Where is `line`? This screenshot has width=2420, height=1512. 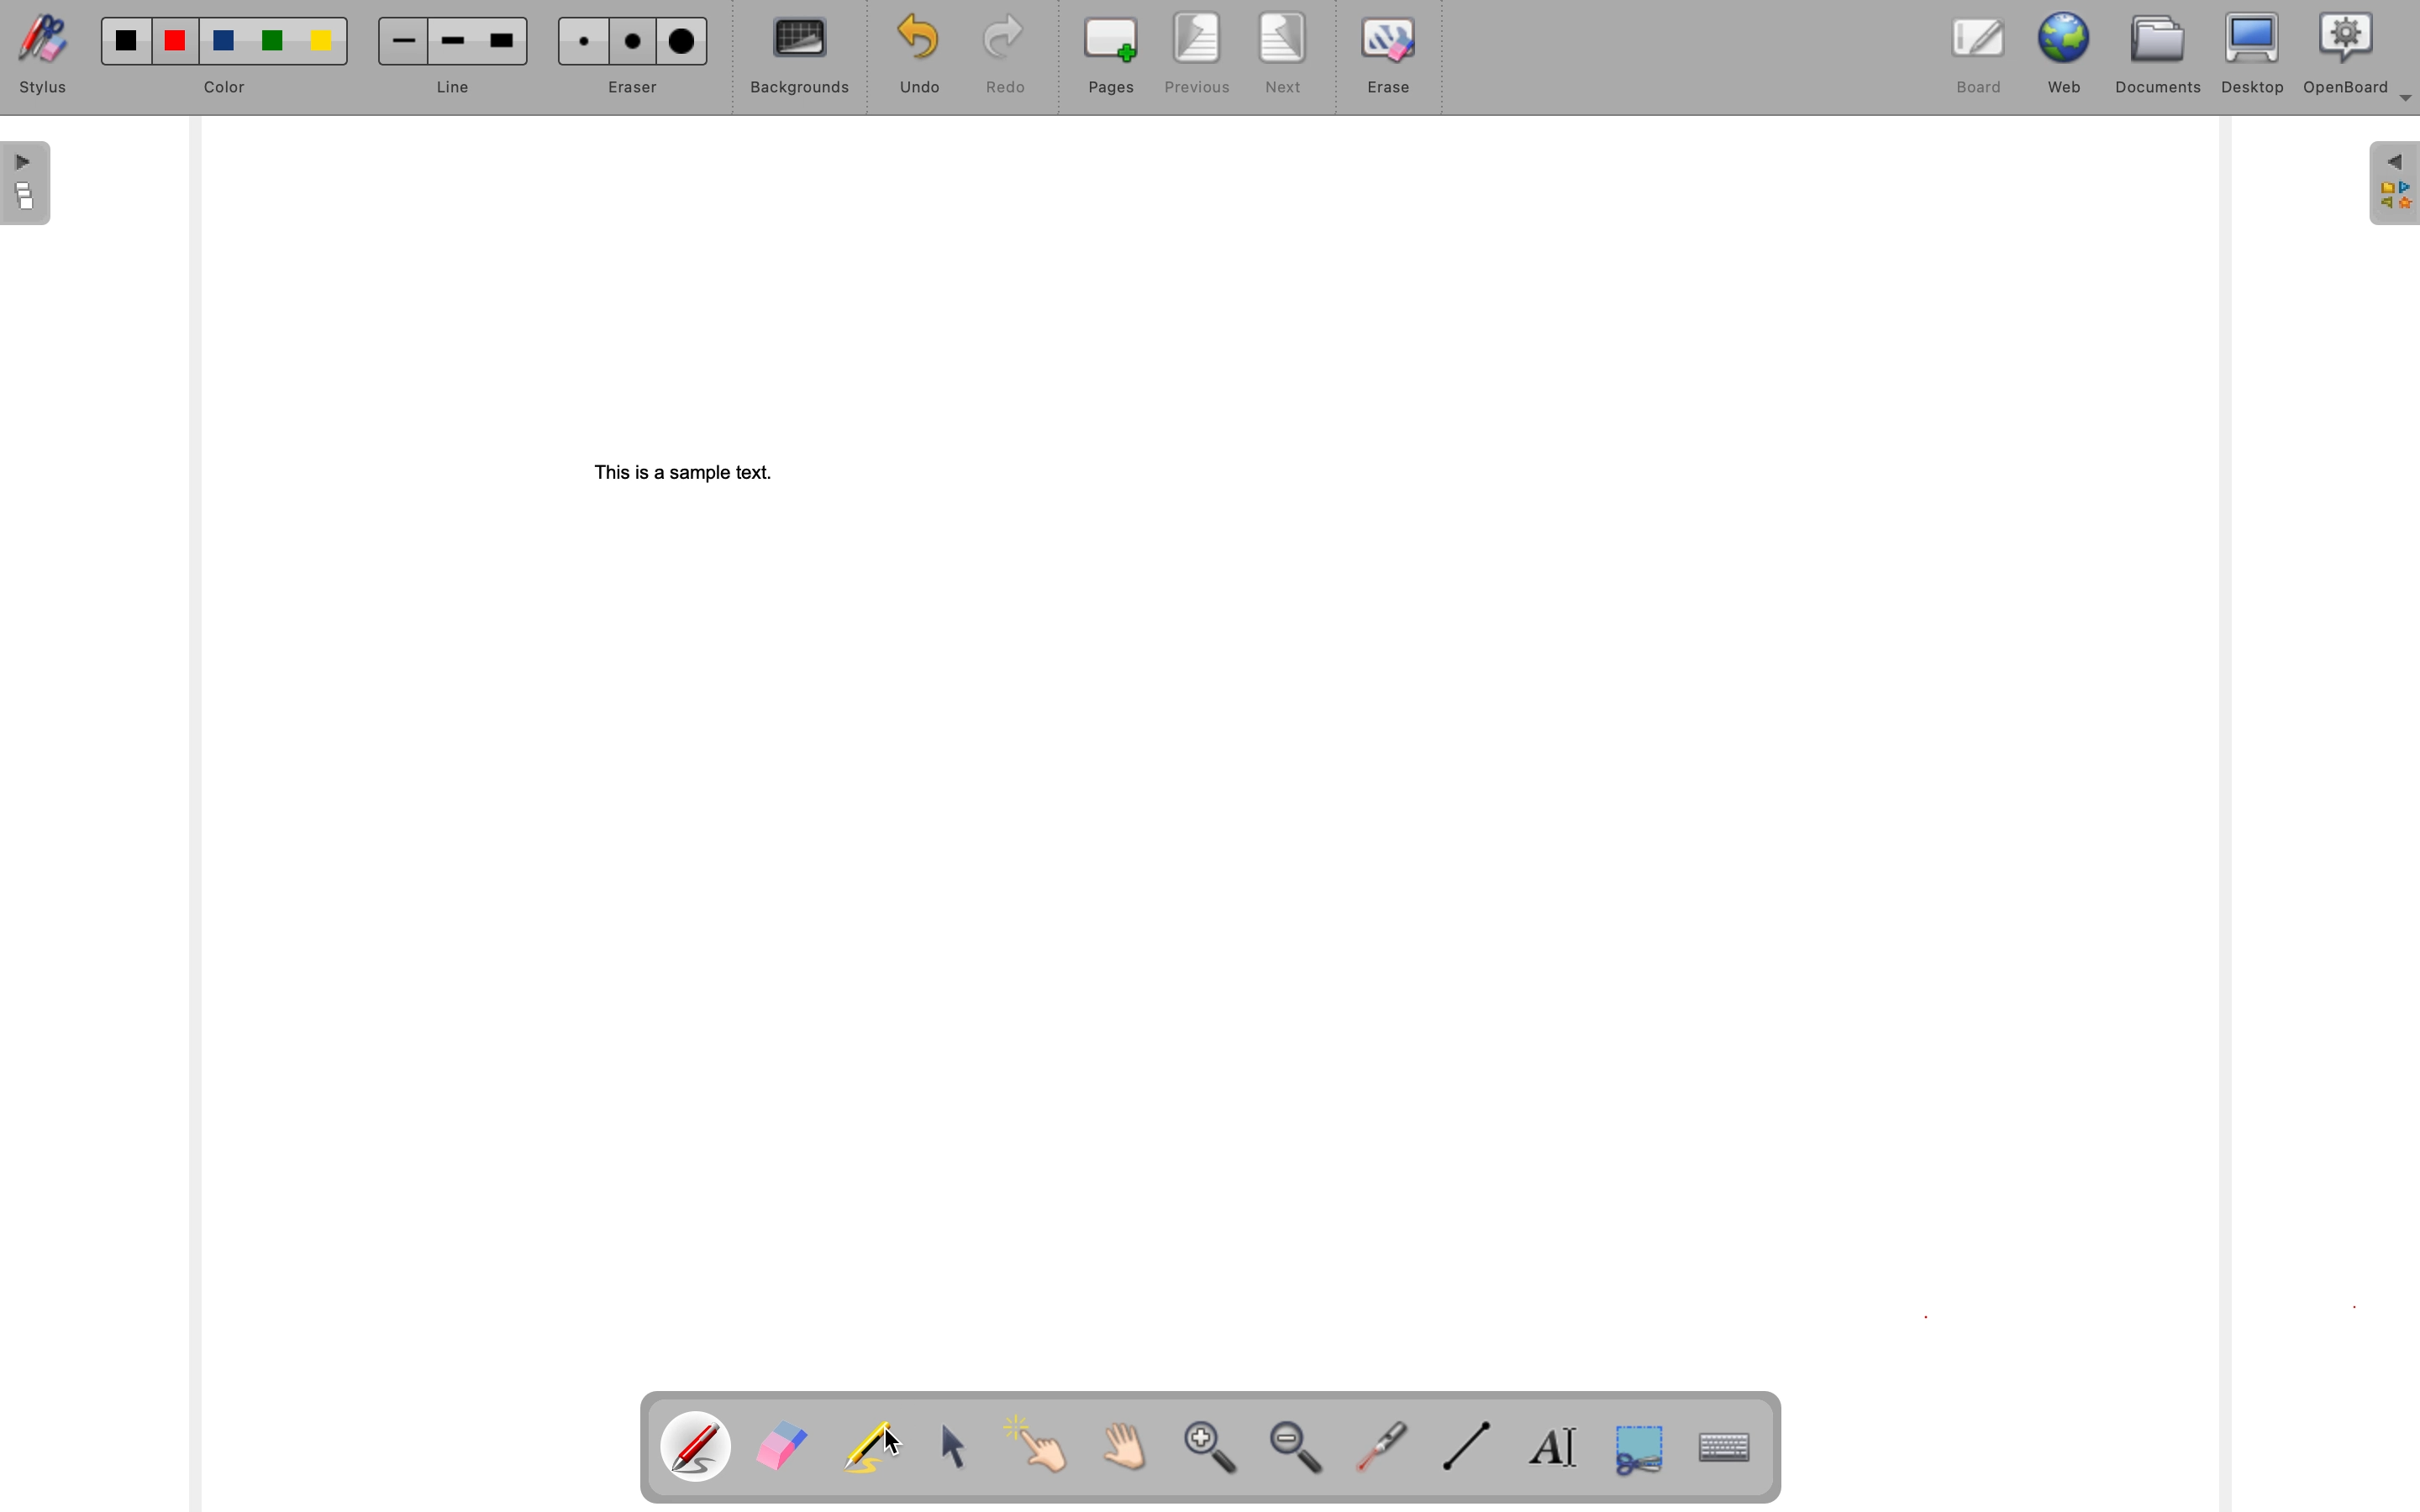
line is located at coordinates (455, 89).